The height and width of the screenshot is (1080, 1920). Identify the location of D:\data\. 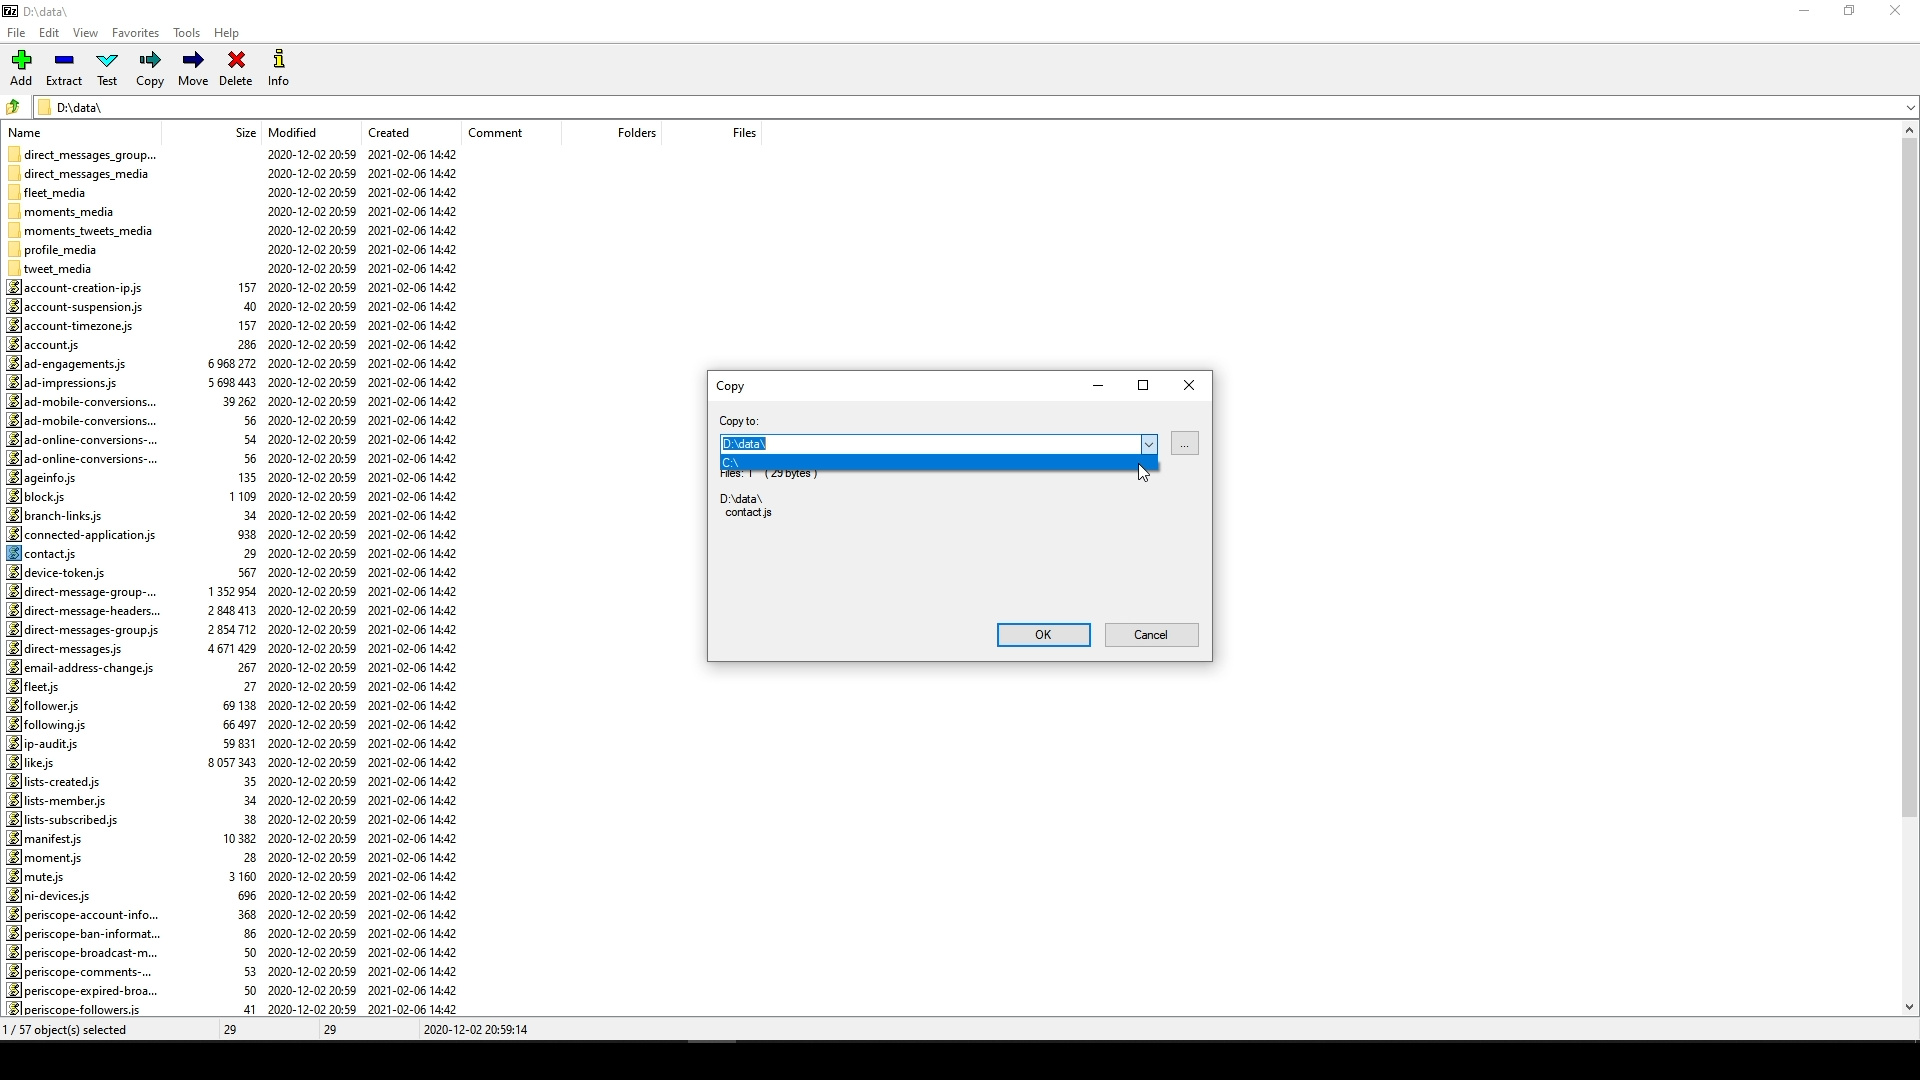
(76, 106).